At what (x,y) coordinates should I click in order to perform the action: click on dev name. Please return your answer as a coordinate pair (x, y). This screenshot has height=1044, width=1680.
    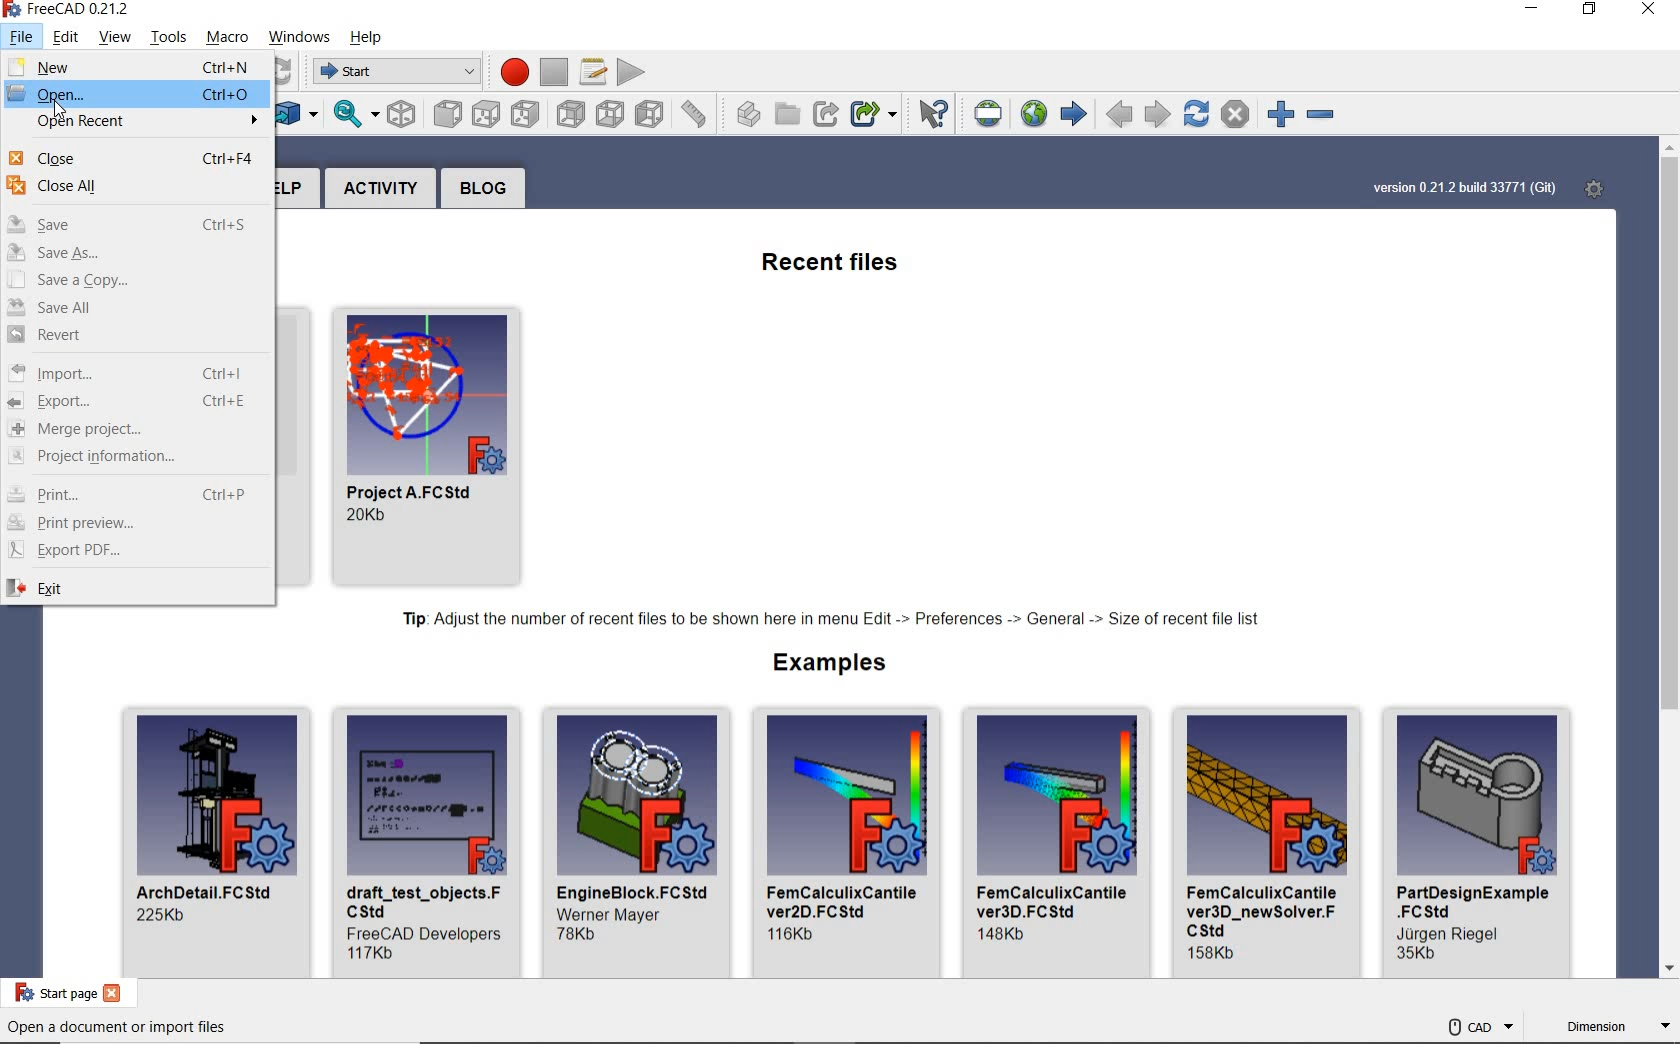
    Looking at the image, I should click on (1455, 934).